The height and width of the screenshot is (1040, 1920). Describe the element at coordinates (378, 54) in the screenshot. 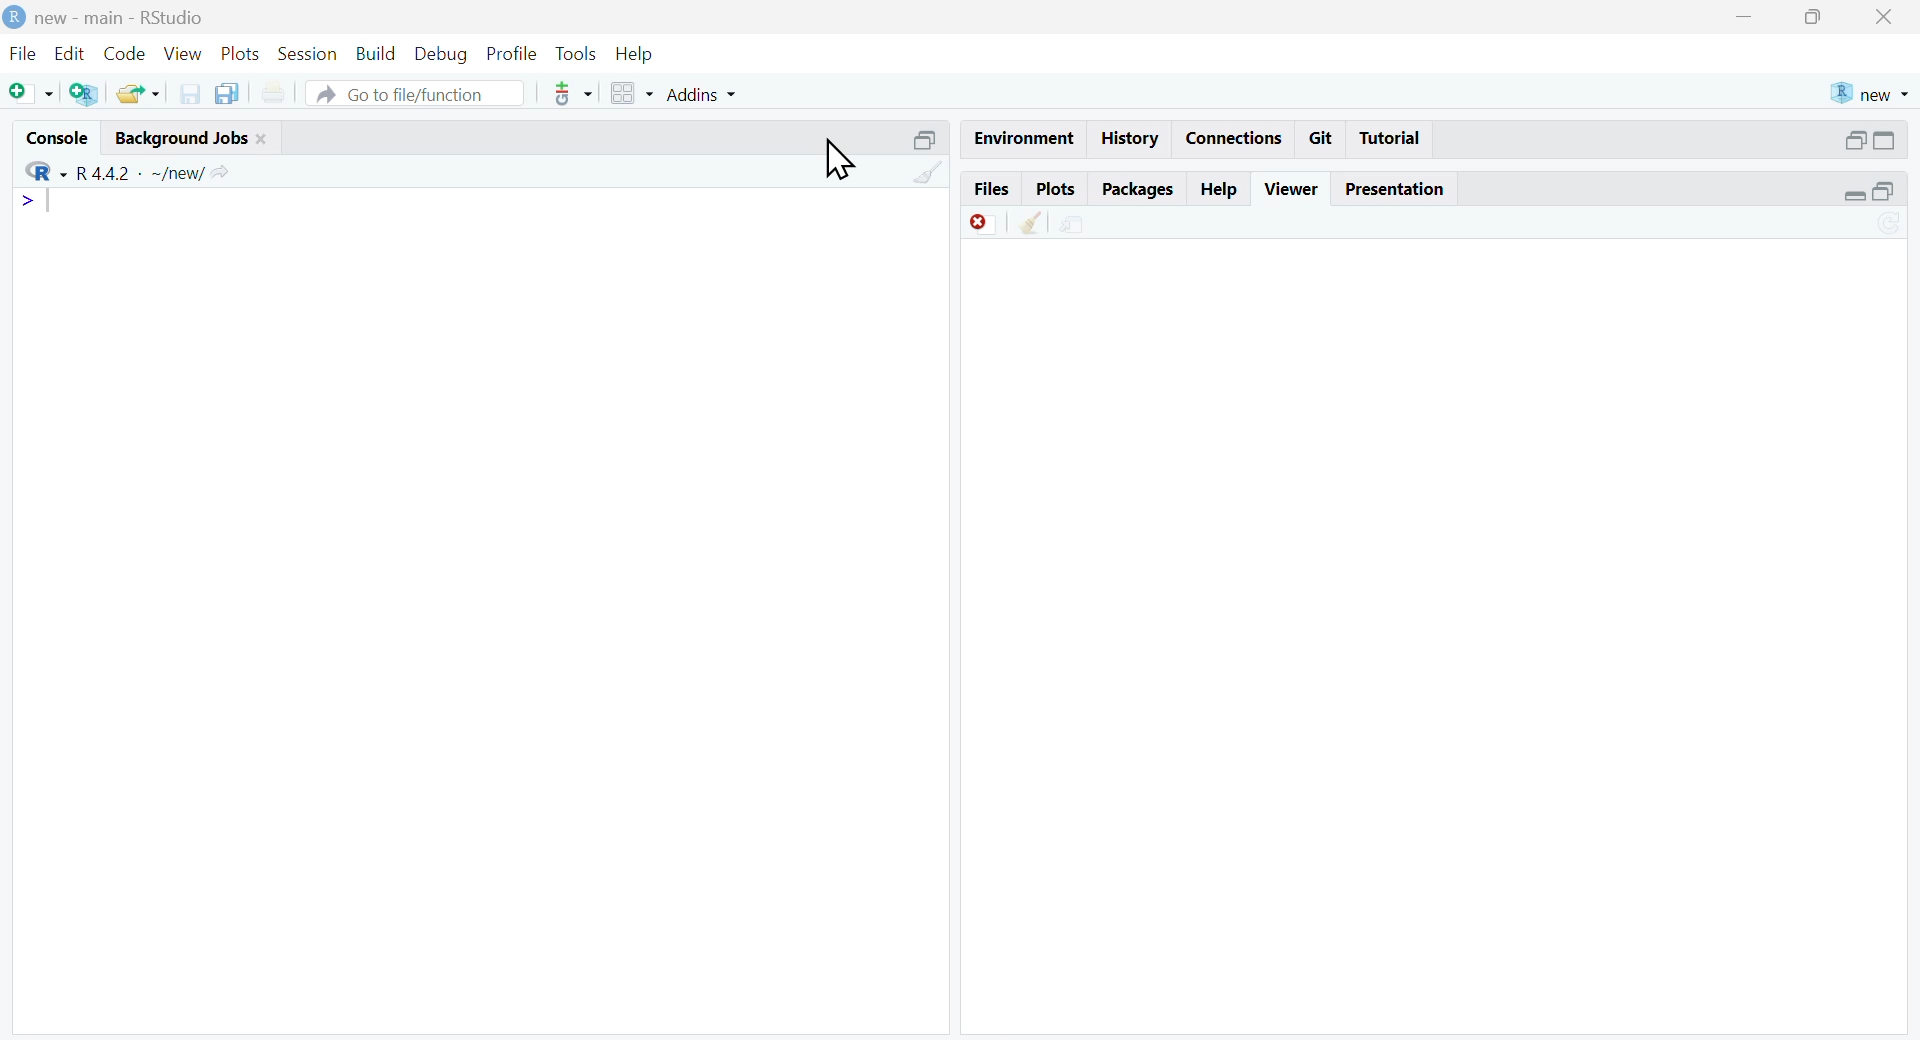

I see `build` at that location.